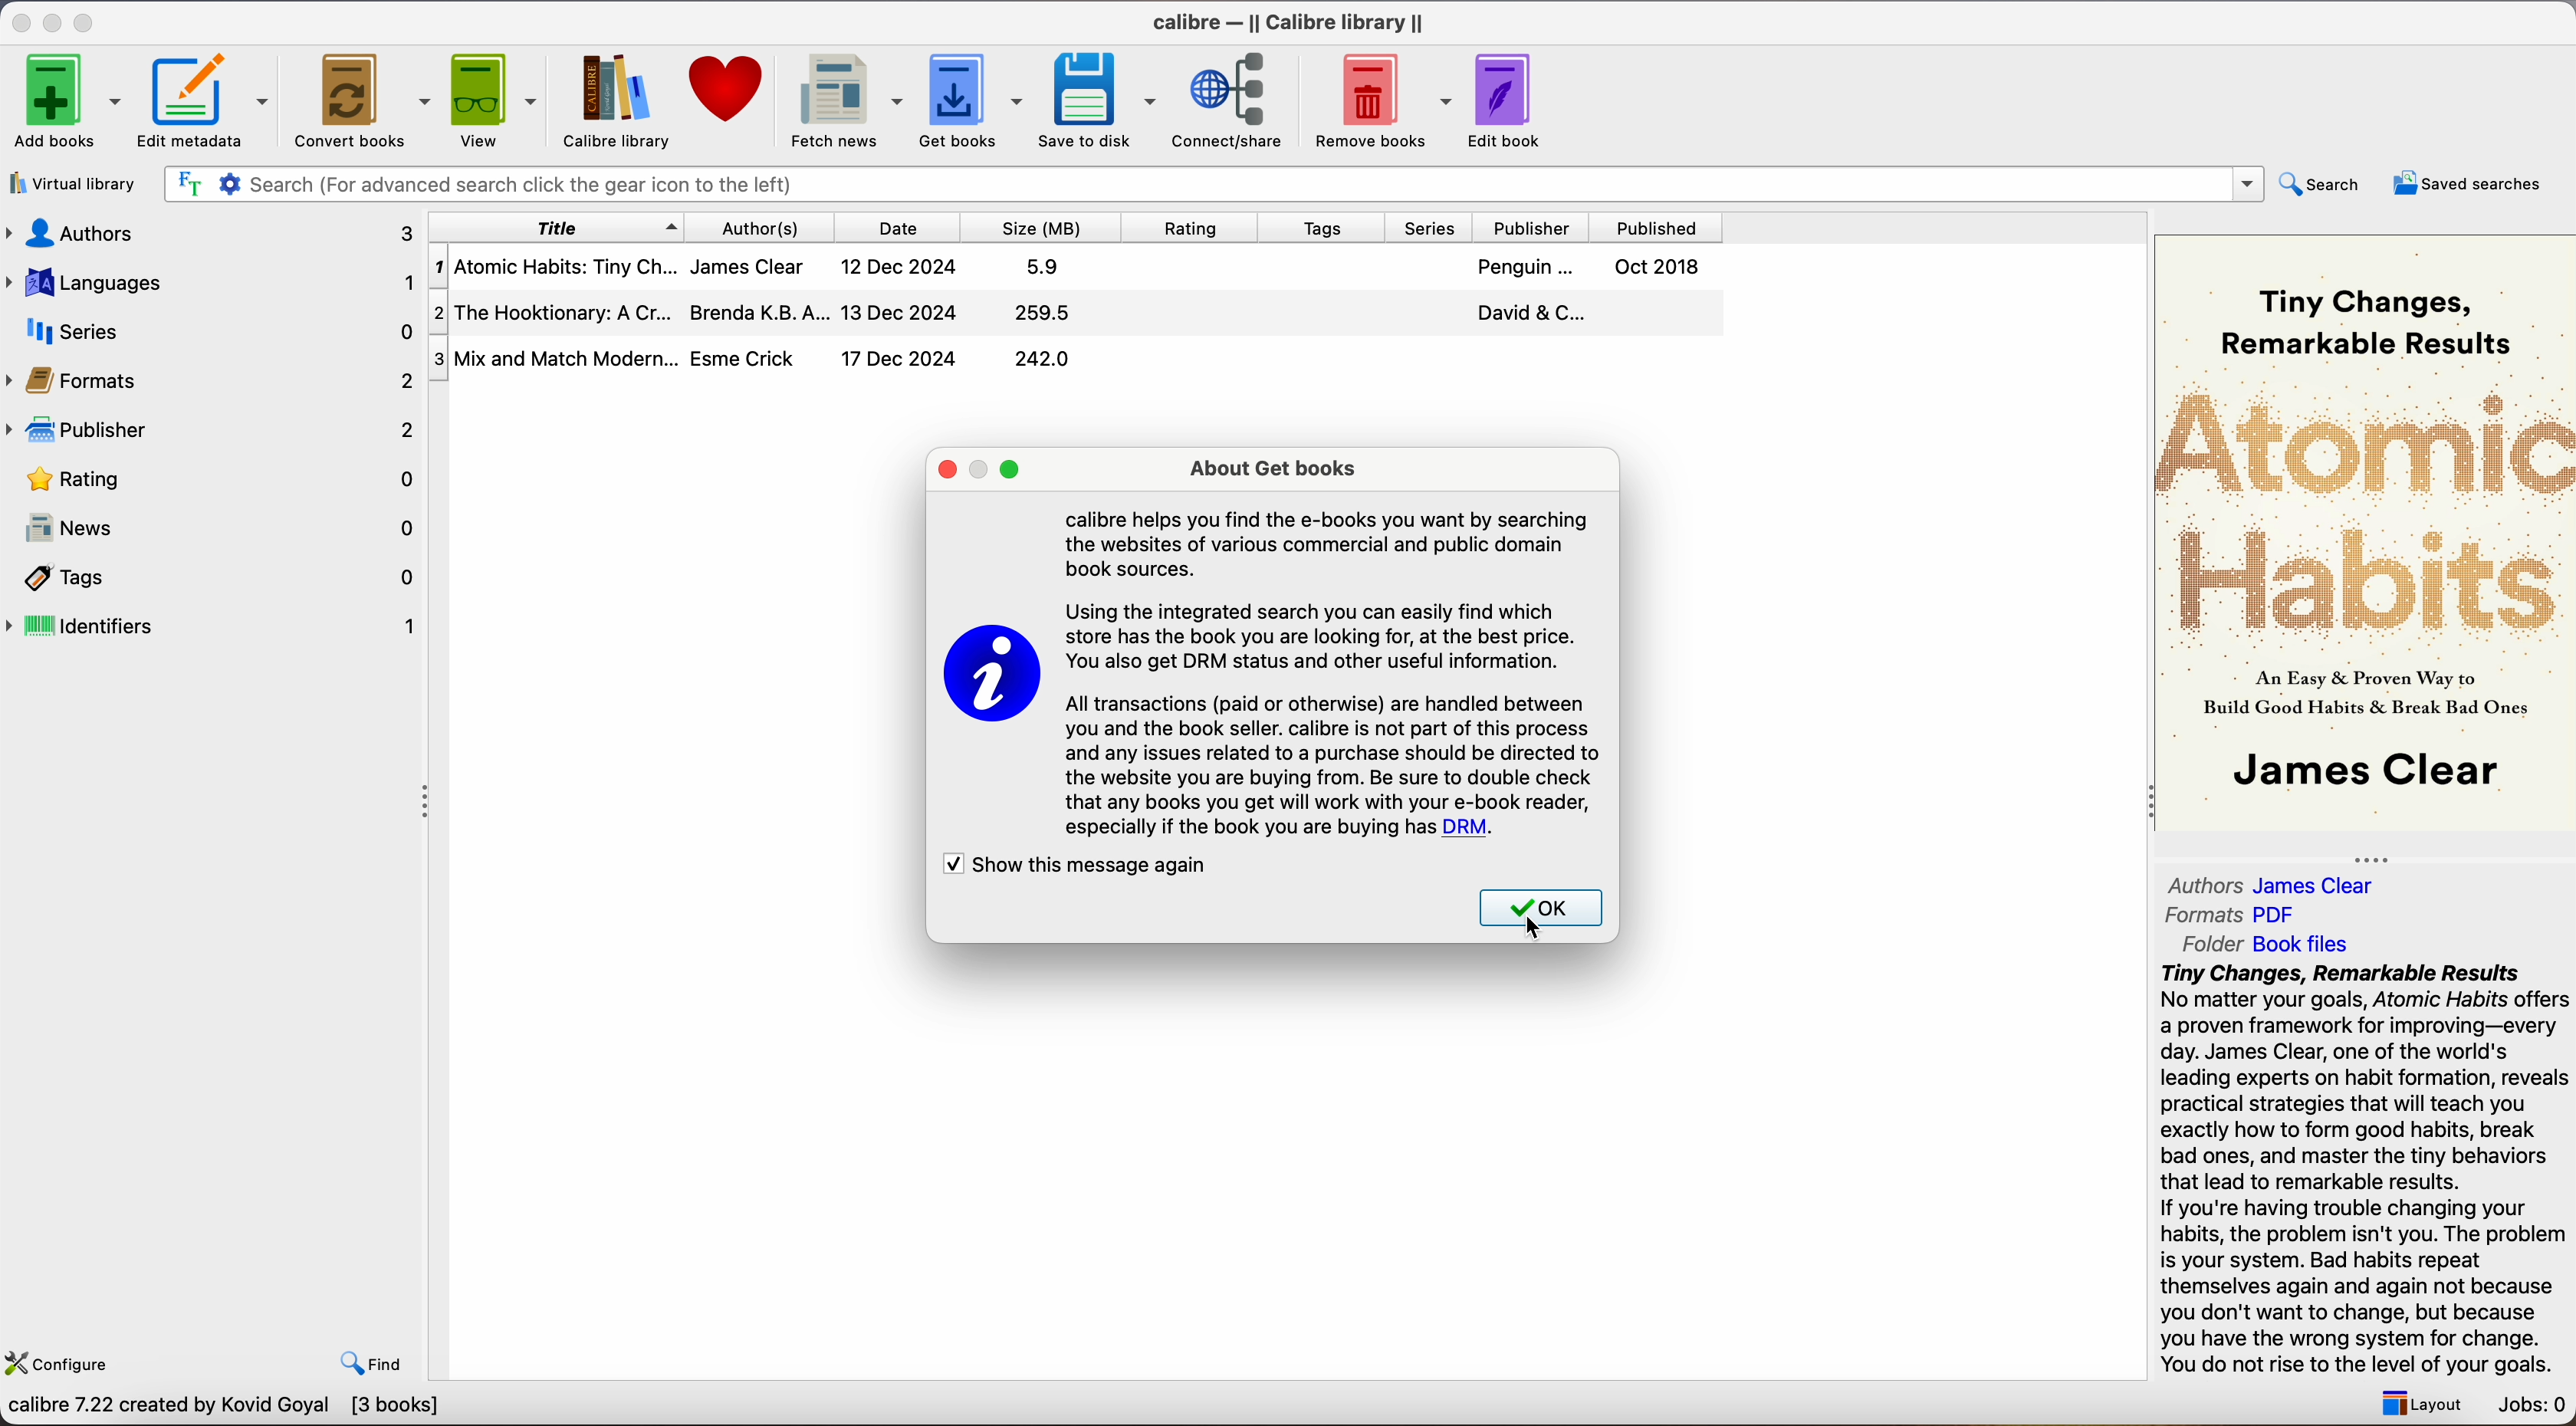  I want to click on close, so click(19, 22).